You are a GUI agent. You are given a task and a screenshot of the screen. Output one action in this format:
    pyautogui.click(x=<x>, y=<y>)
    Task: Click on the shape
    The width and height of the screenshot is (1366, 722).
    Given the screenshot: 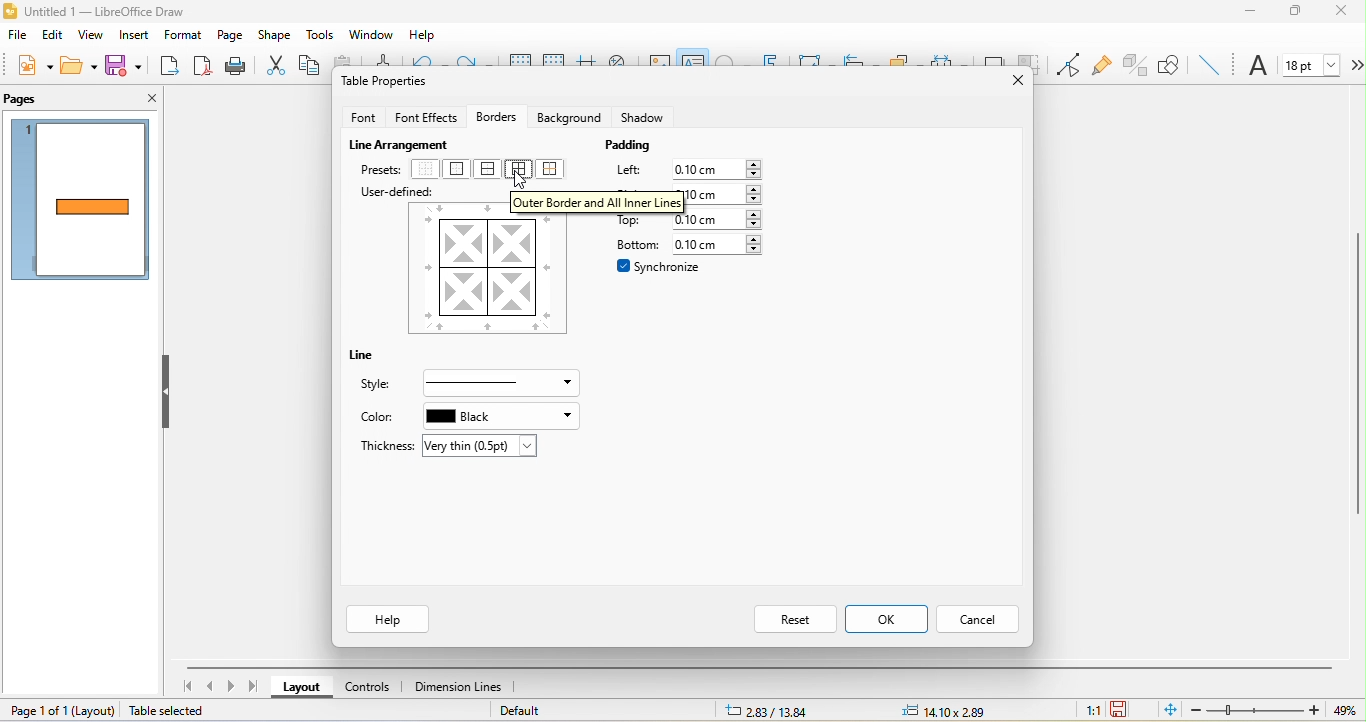 What is the action you would take?
    pyautogui.click(x=274, y=35)
    